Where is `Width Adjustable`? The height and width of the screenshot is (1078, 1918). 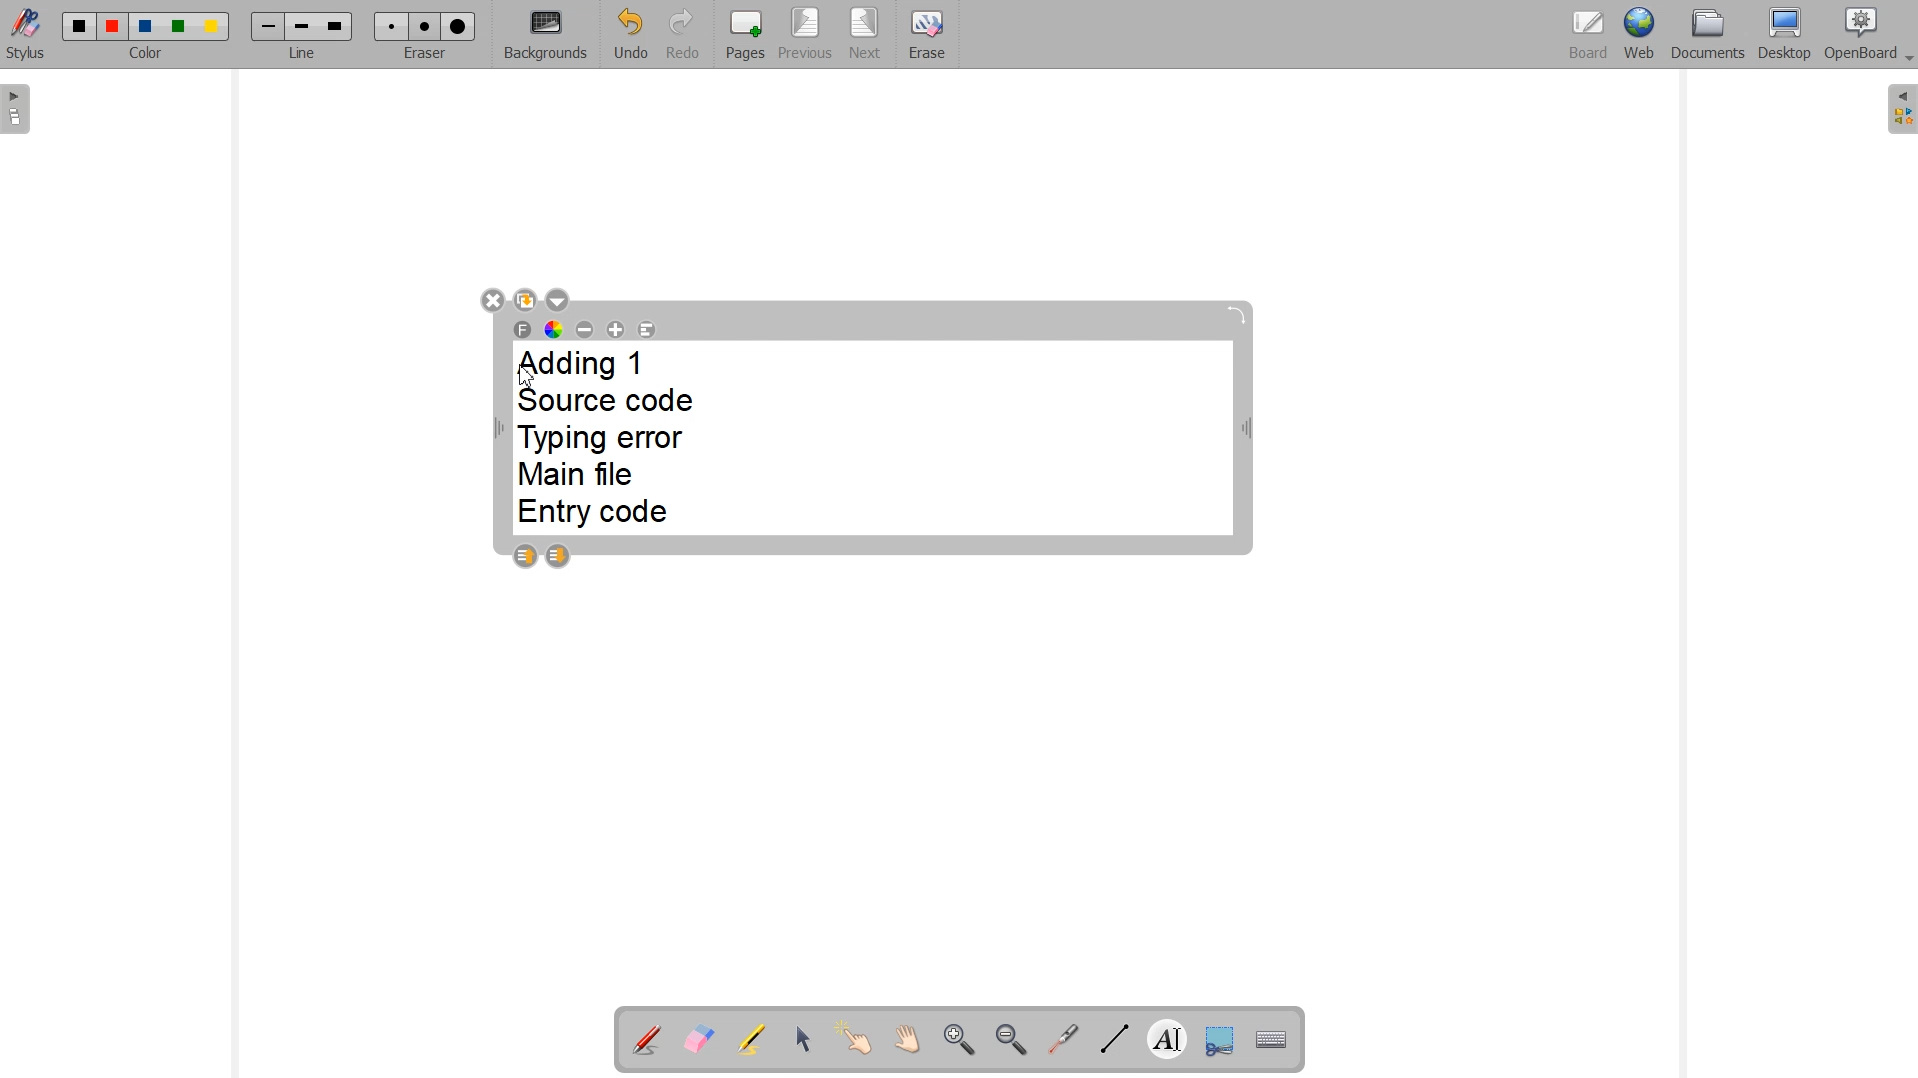
Width Adjustable is located at coordinates (502, 430).